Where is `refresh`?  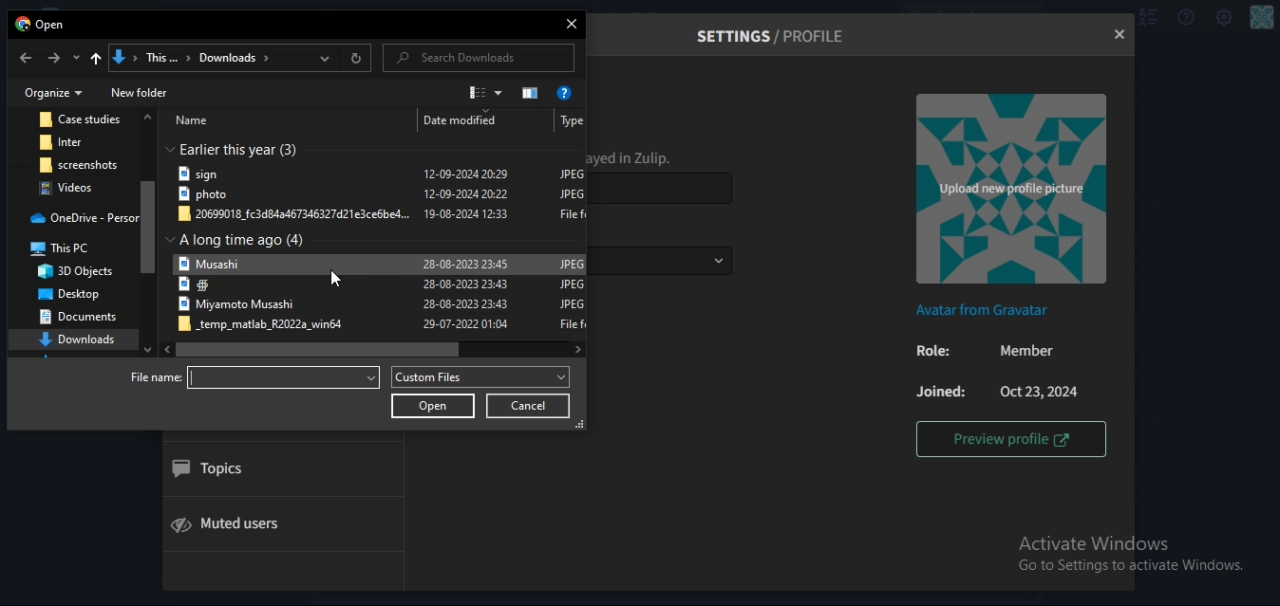 refresh is located at coordinates (357, 60).